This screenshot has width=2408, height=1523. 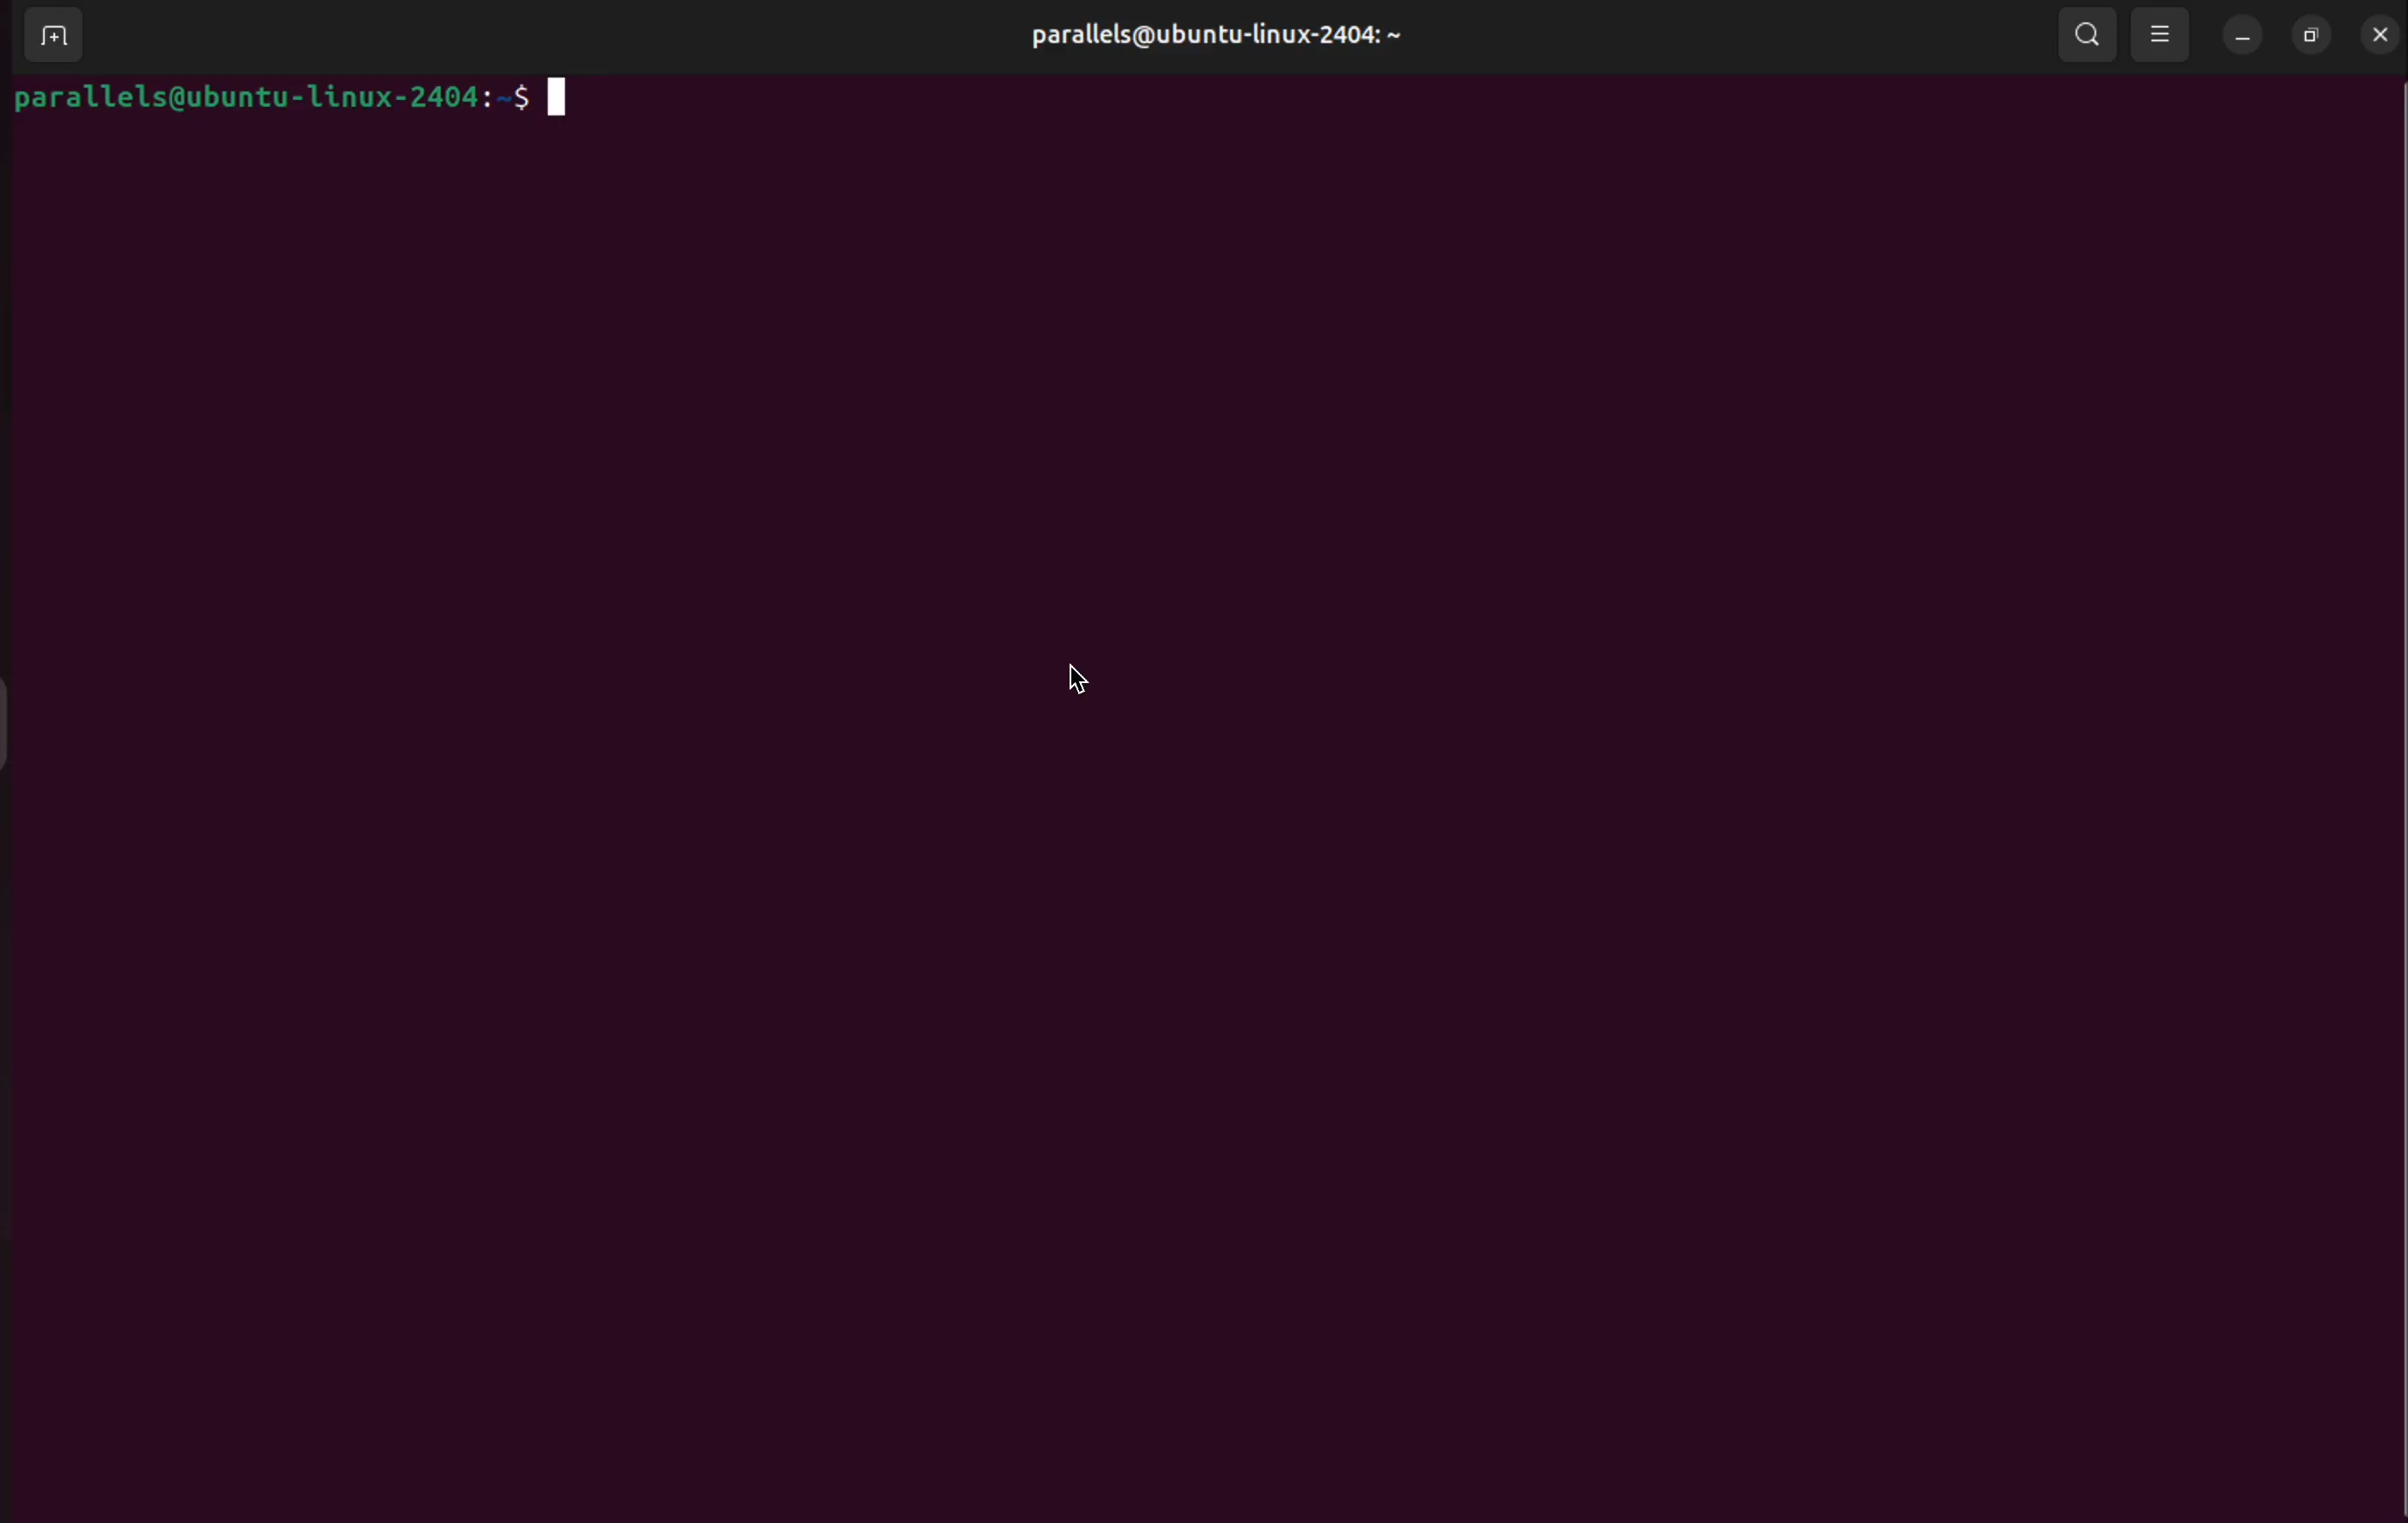 I want to click on view options, so click(x=2162, y=34).